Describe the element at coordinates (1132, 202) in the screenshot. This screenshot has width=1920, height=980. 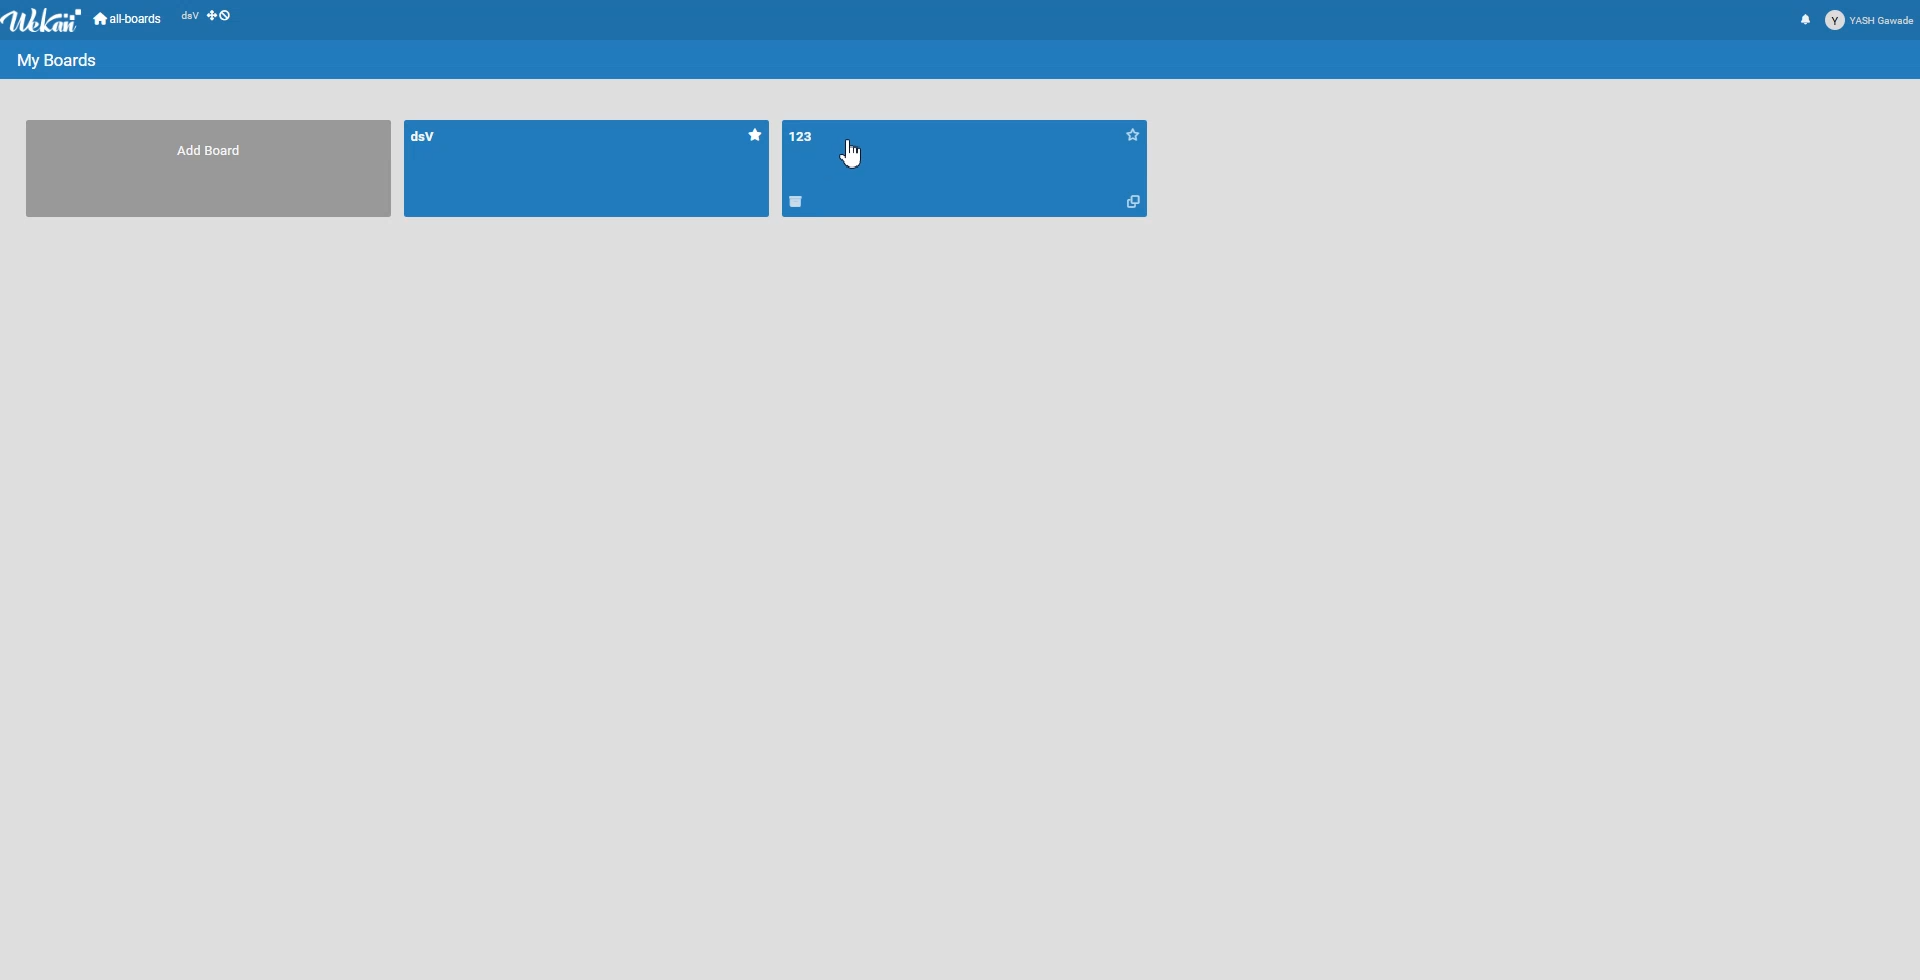
I see `Copy` at that location.